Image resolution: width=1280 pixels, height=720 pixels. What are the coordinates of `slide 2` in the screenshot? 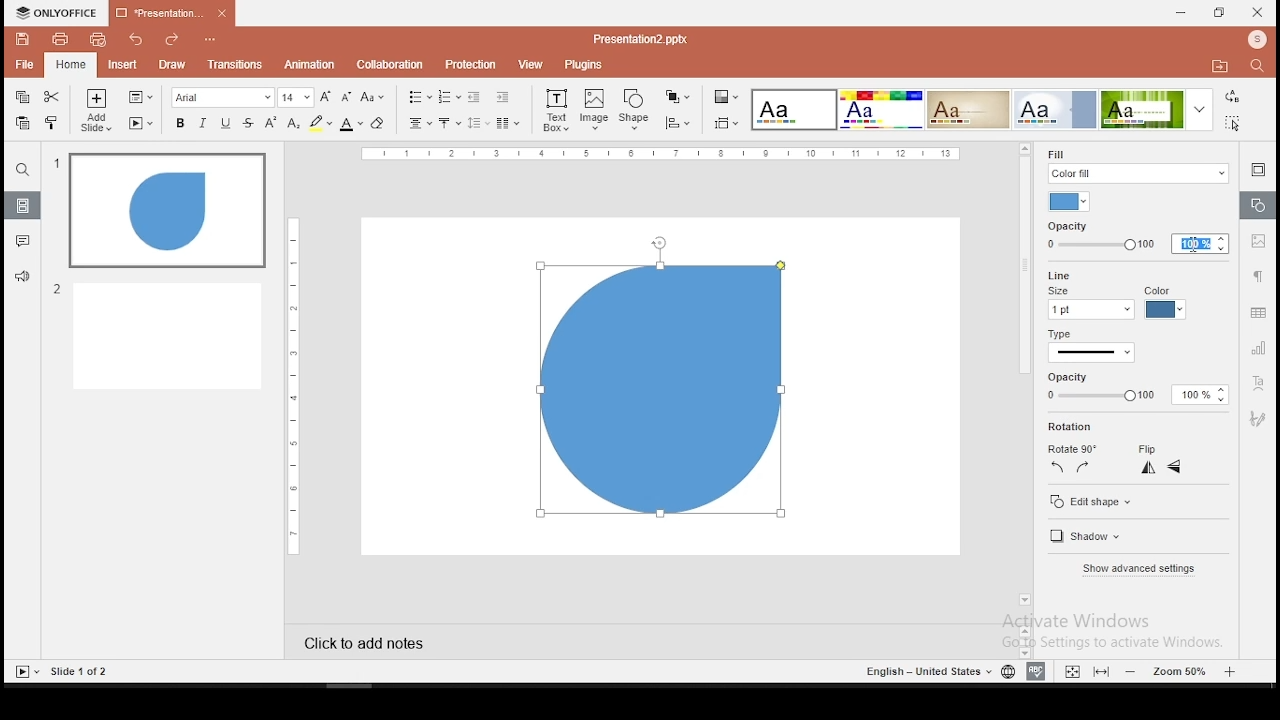 It's located at (157, 335).